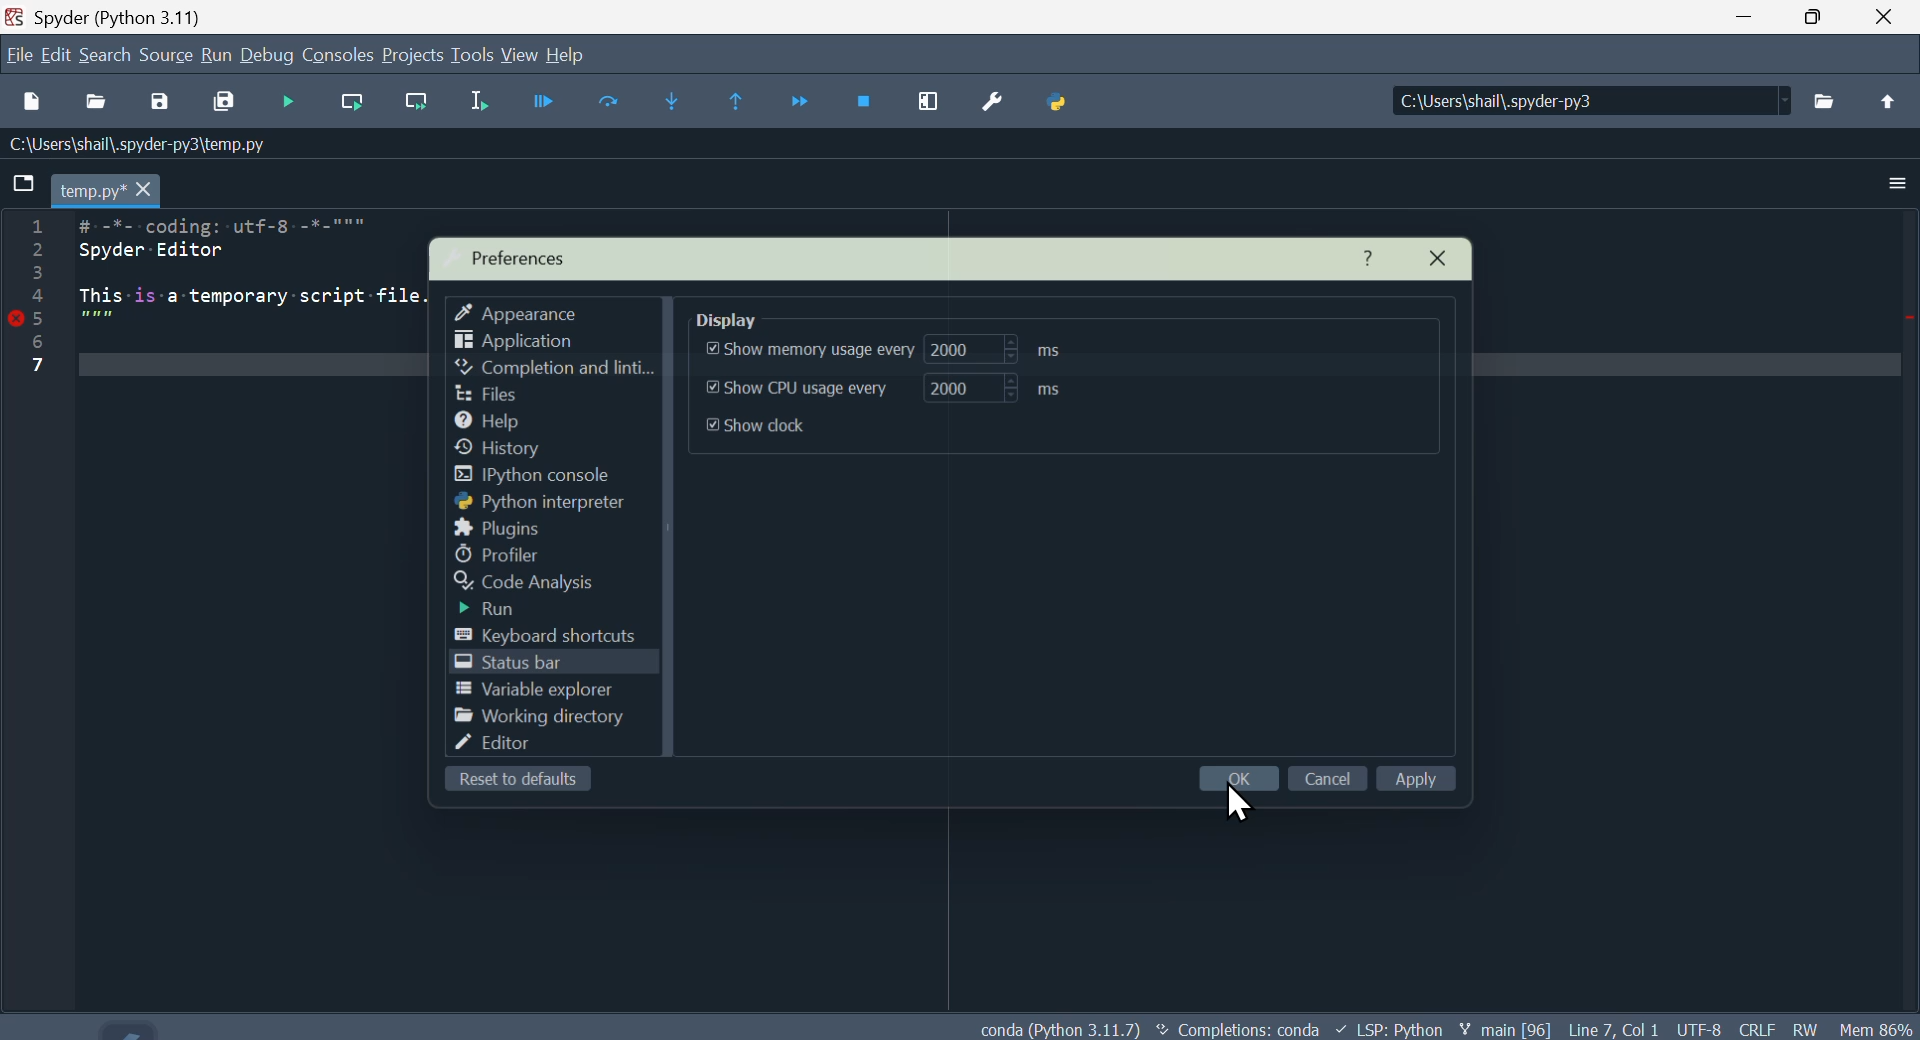  What do you see at coordinates (131, 146) in the screenshot?
I see `:\Users\shal\.spyder-py3\temp.py` at bounding box center [131, 146].